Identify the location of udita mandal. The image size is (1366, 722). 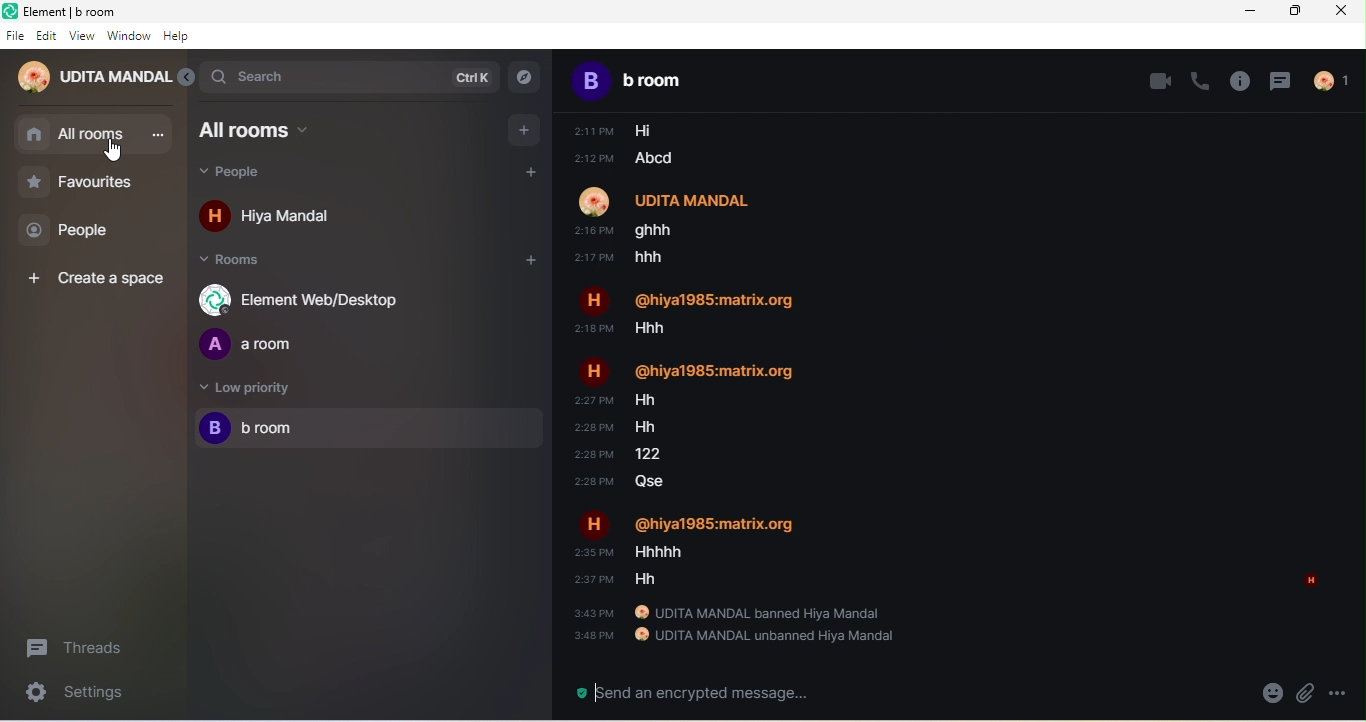
(89, 80).